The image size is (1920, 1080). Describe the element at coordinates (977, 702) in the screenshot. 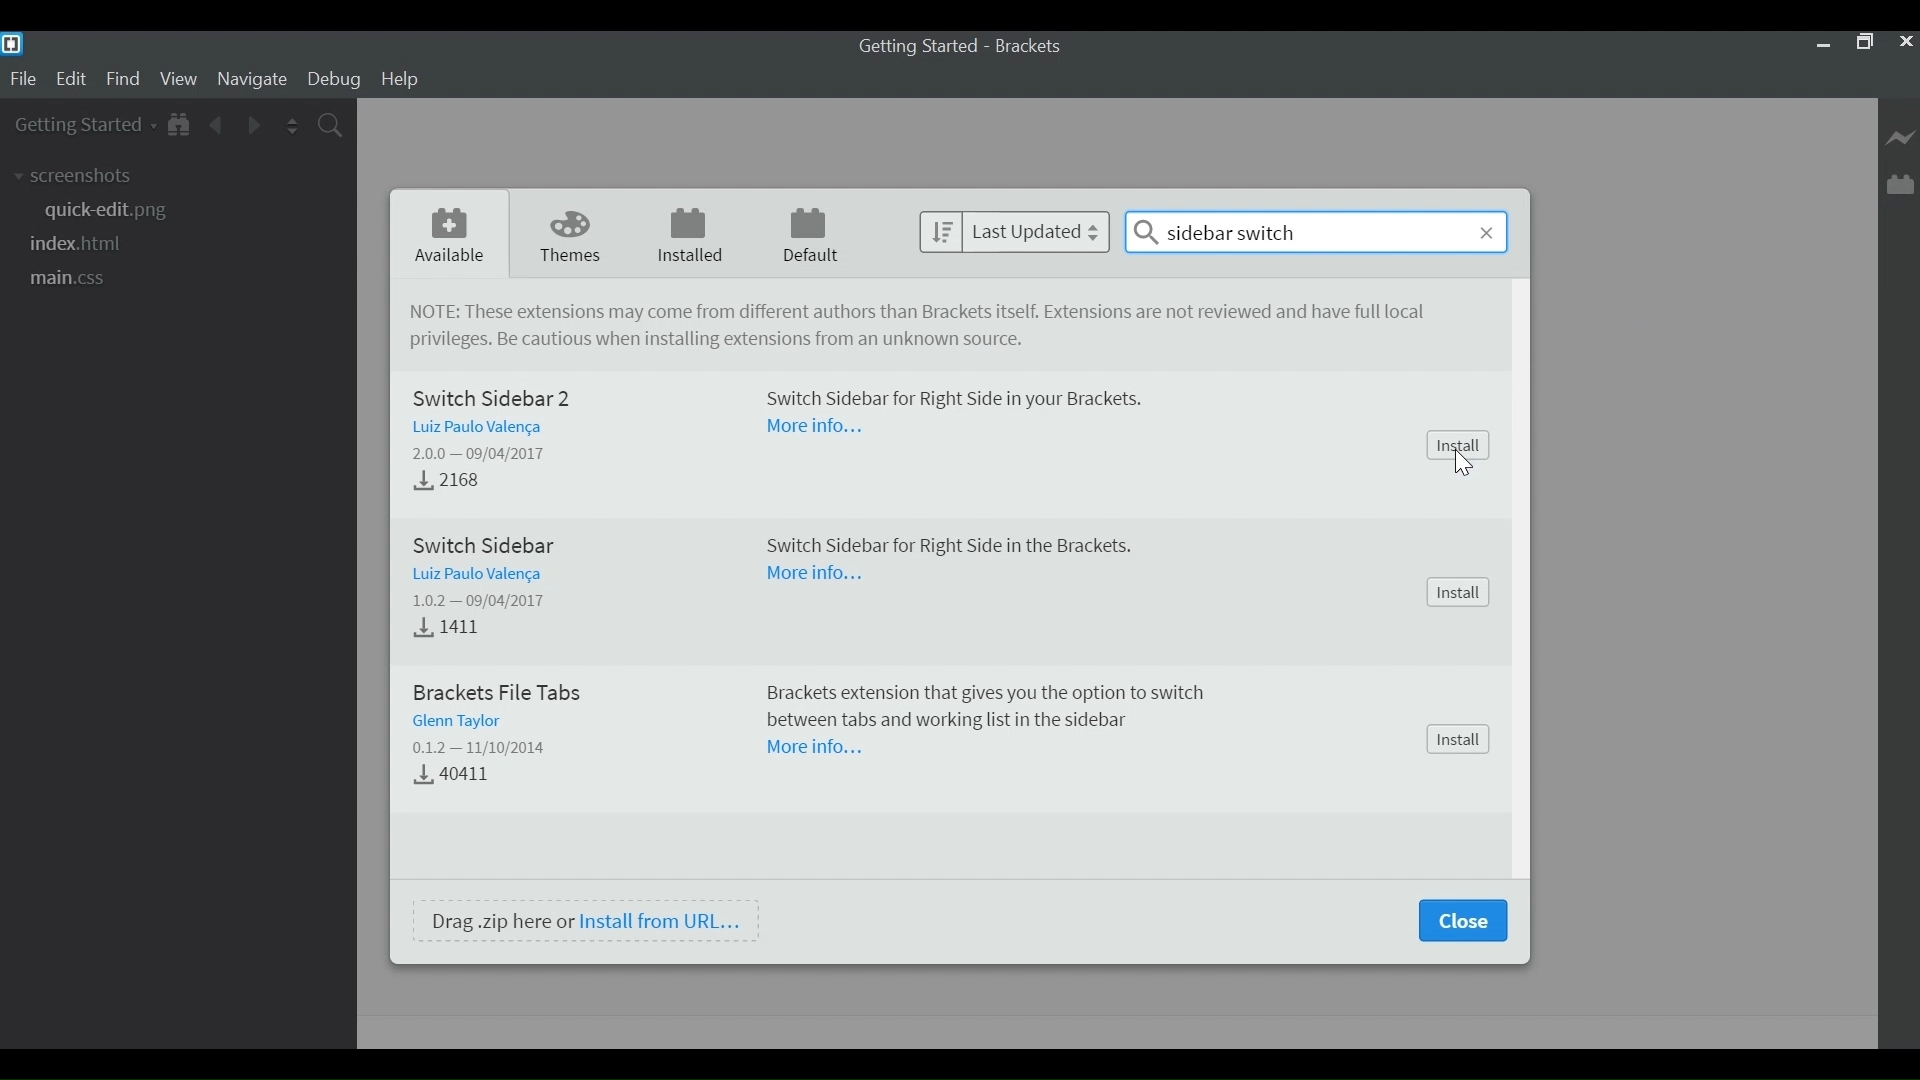

I see `Brackets extension that gives the option to switch between tabs` at that location.